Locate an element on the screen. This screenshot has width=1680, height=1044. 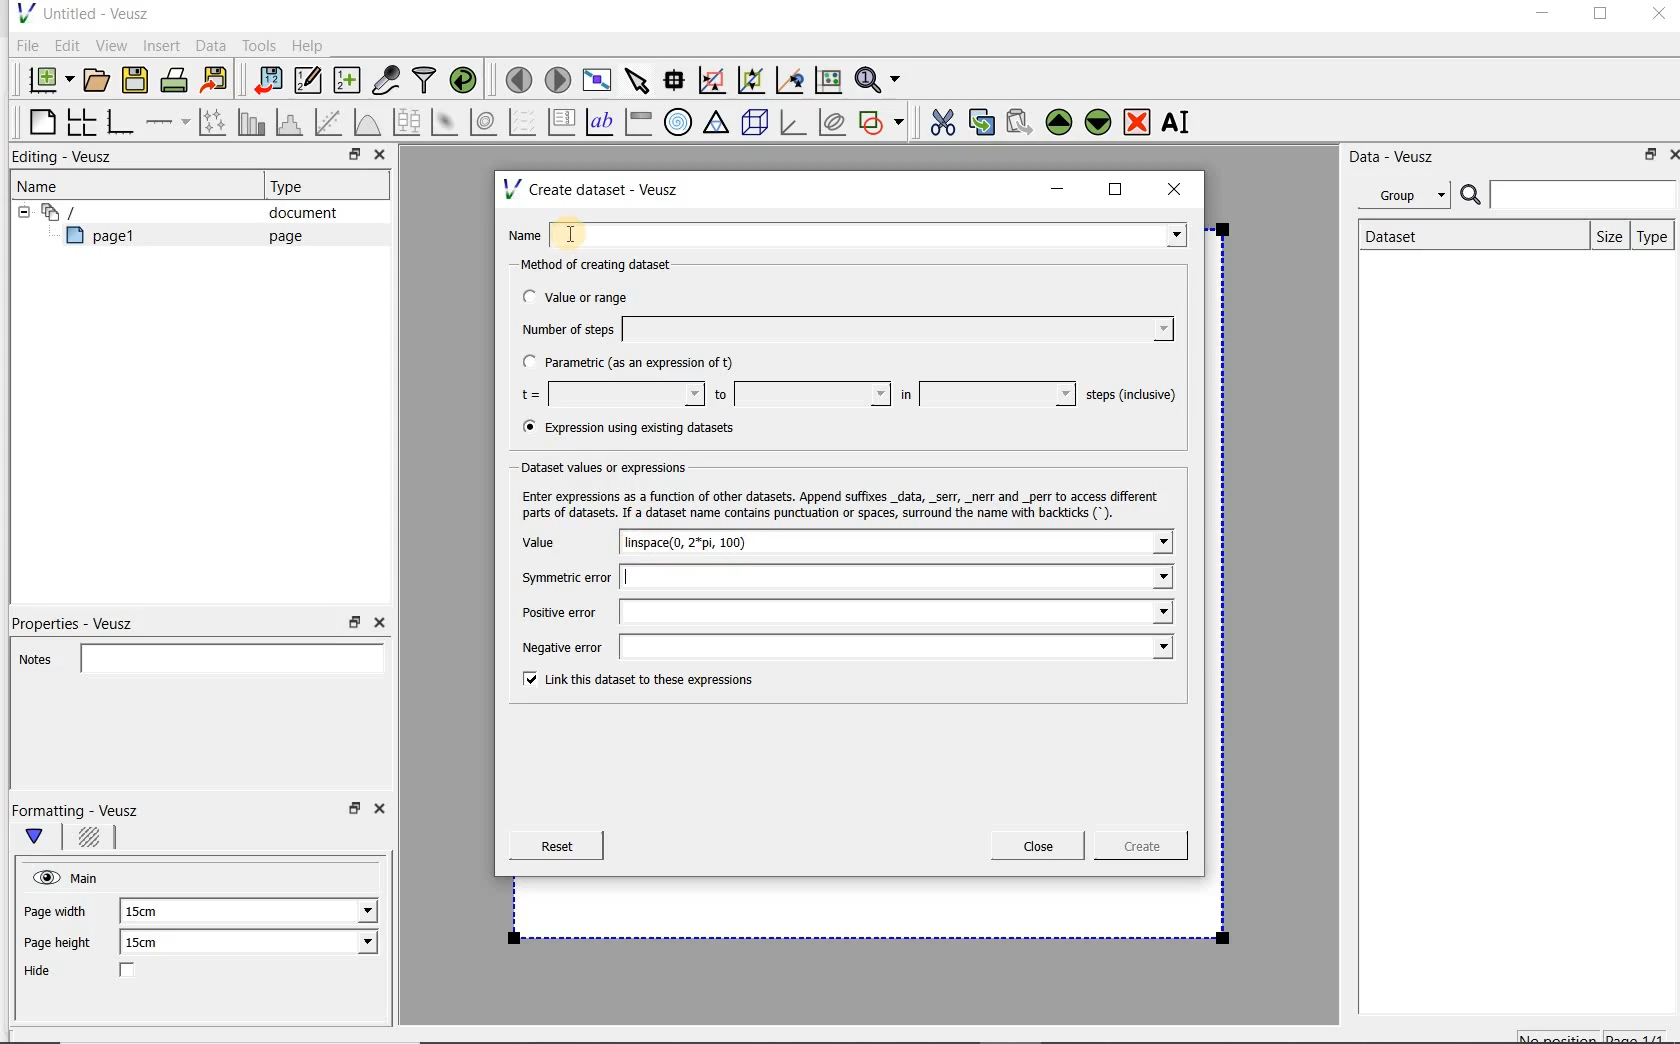
document is located at coordinates (295, 213).